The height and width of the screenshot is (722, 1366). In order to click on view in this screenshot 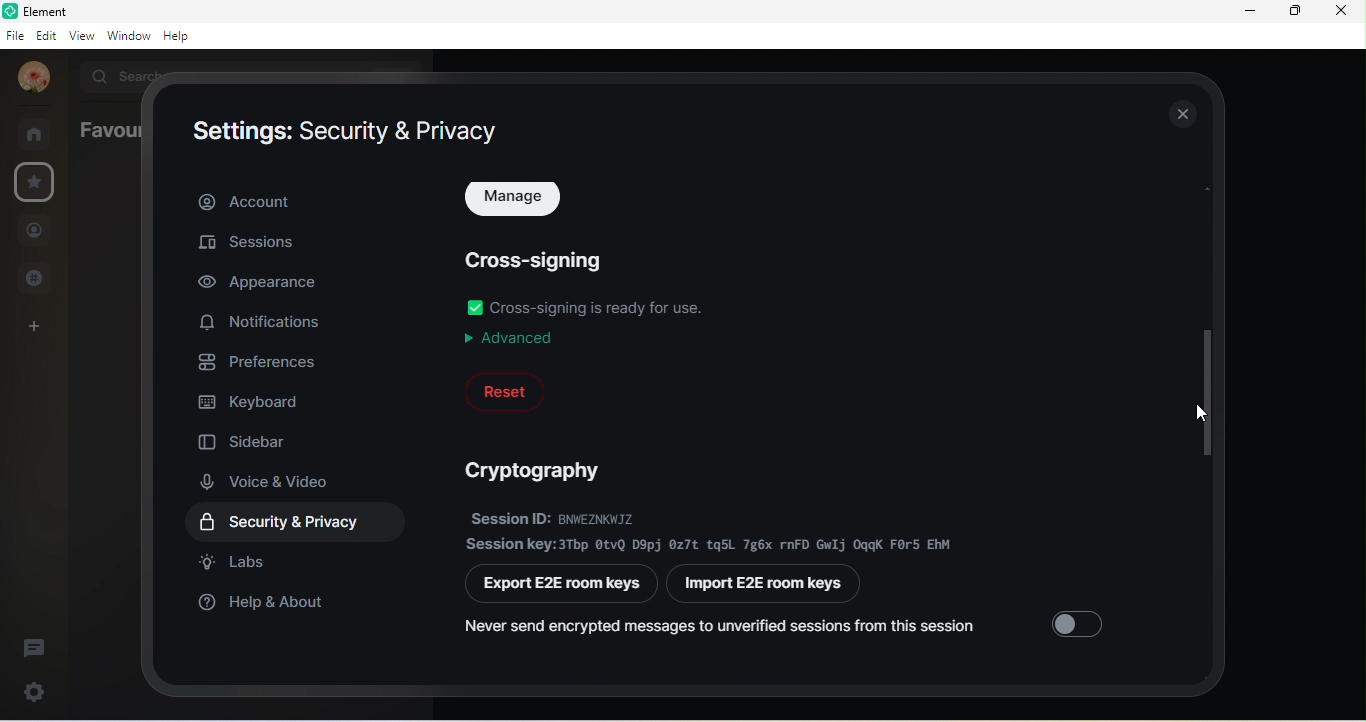, I will do `click(85, 37)`.